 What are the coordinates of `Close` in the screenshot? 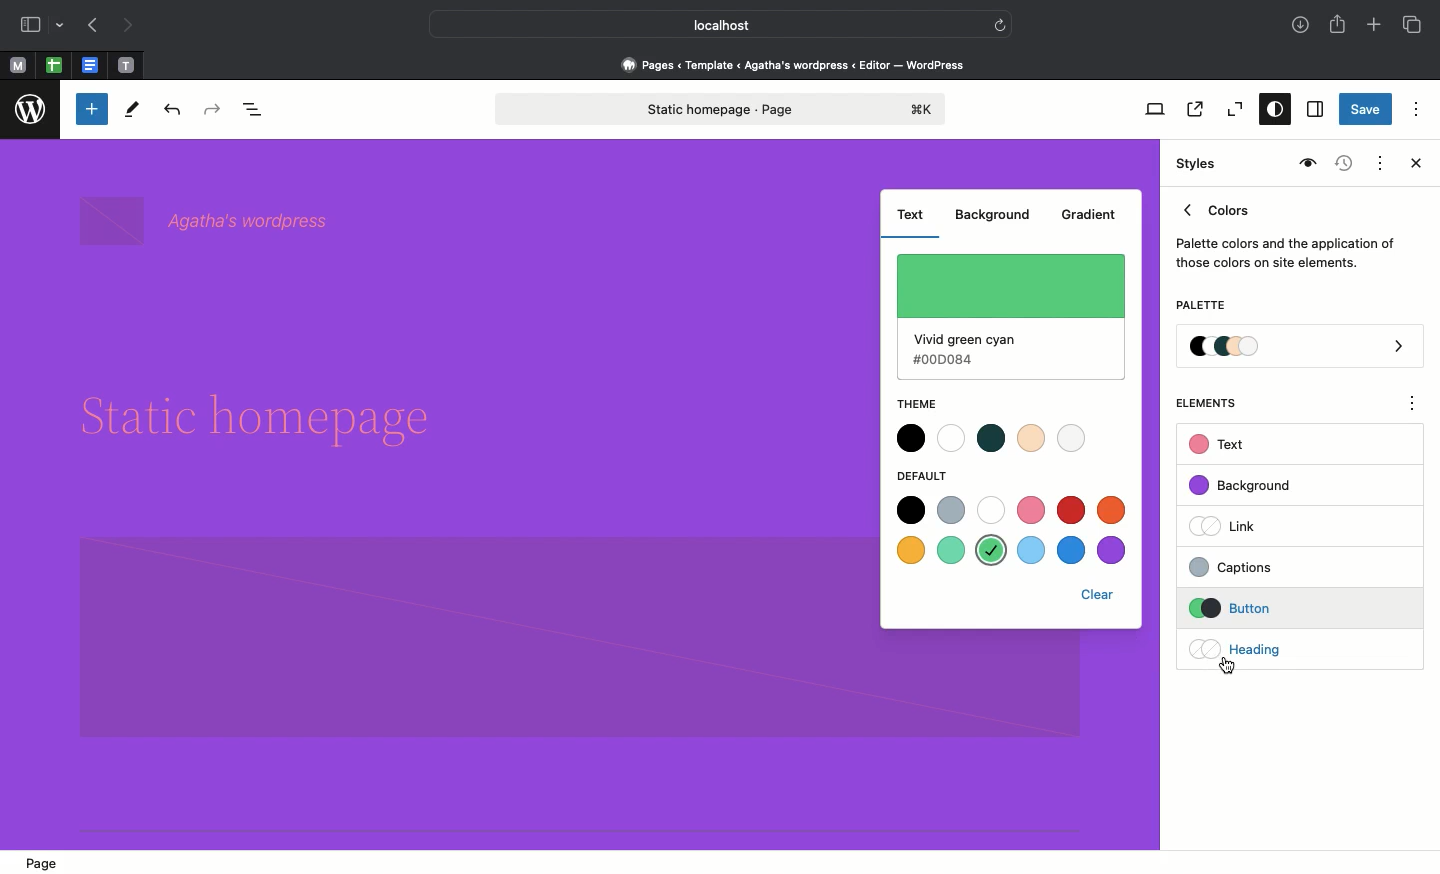 It's located at (1412, 165).